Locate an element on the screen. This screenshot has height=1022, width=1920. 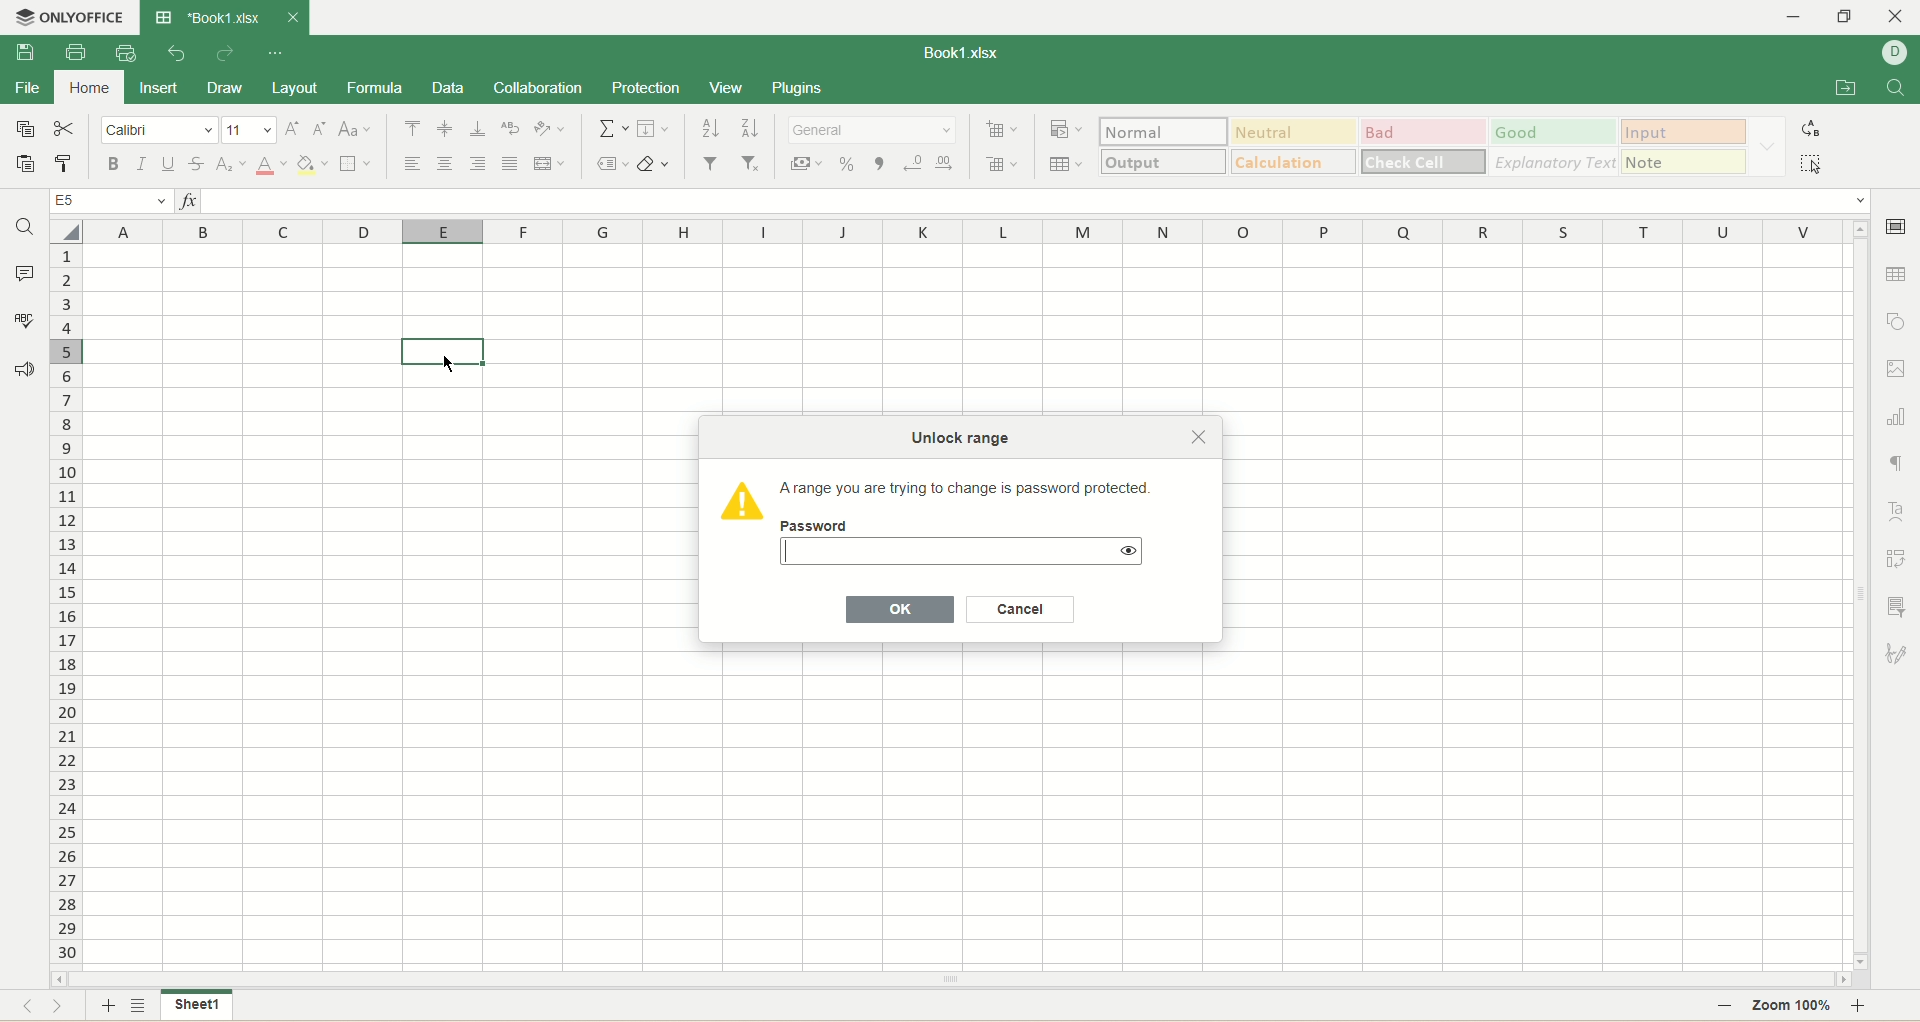
vertical scroll bar is located at coordinates (1864, 593).